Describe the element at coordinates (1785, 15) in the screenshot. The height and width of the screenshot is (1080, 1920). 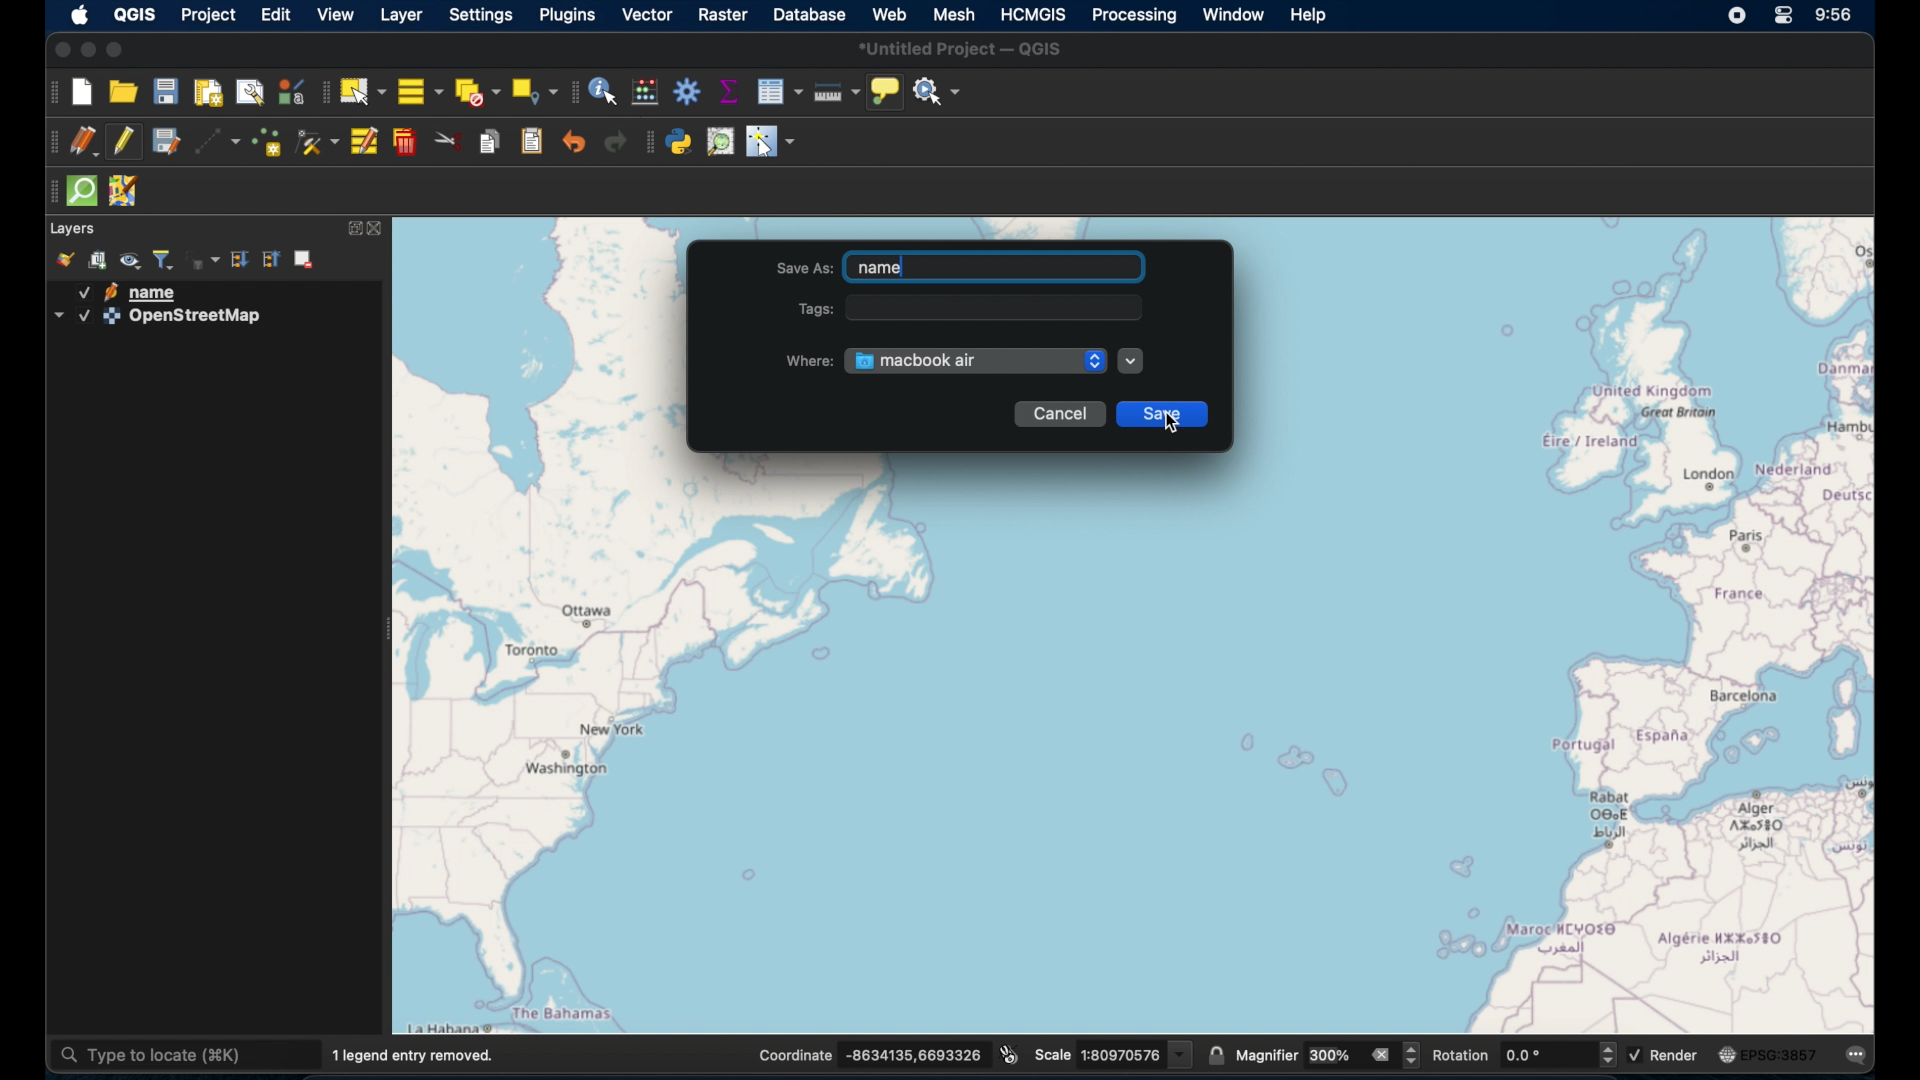
I see `control center` at that location.